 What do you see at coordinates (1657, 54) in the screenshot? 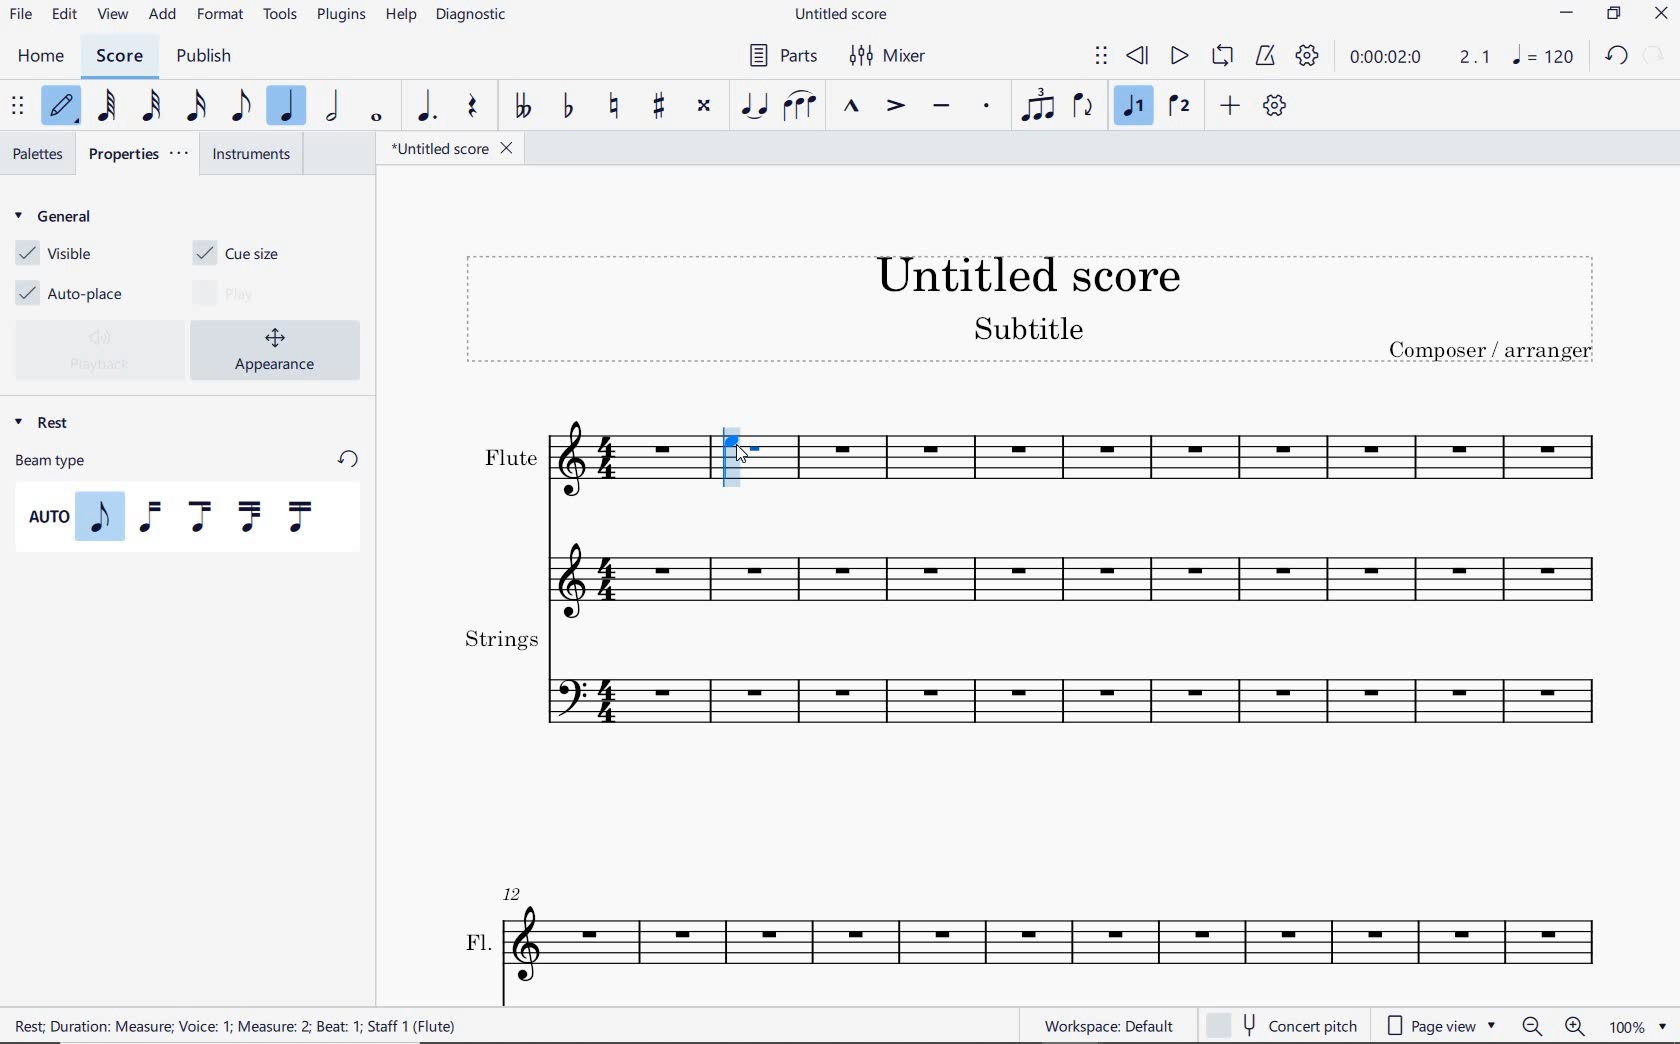
I see `redo` at bounding box center [1657, 54].